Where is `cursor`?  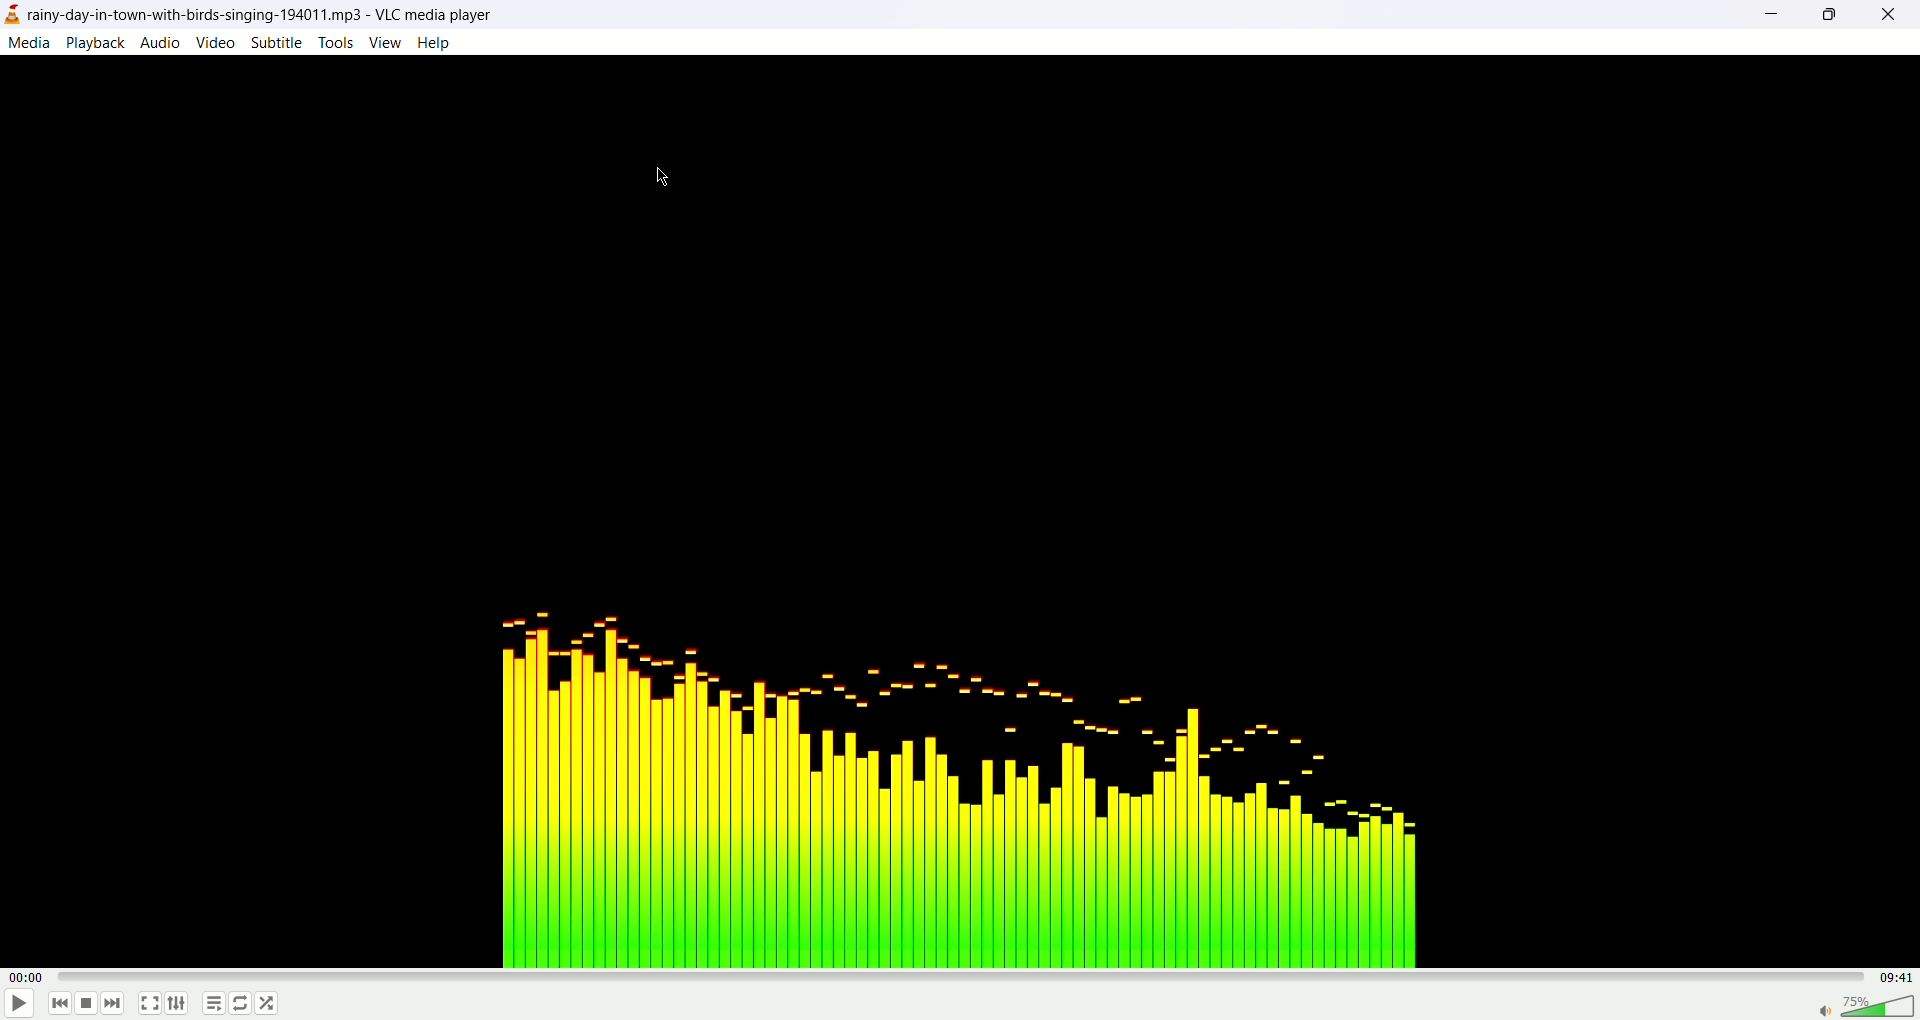 cursor is located at coordinates (663, 179).